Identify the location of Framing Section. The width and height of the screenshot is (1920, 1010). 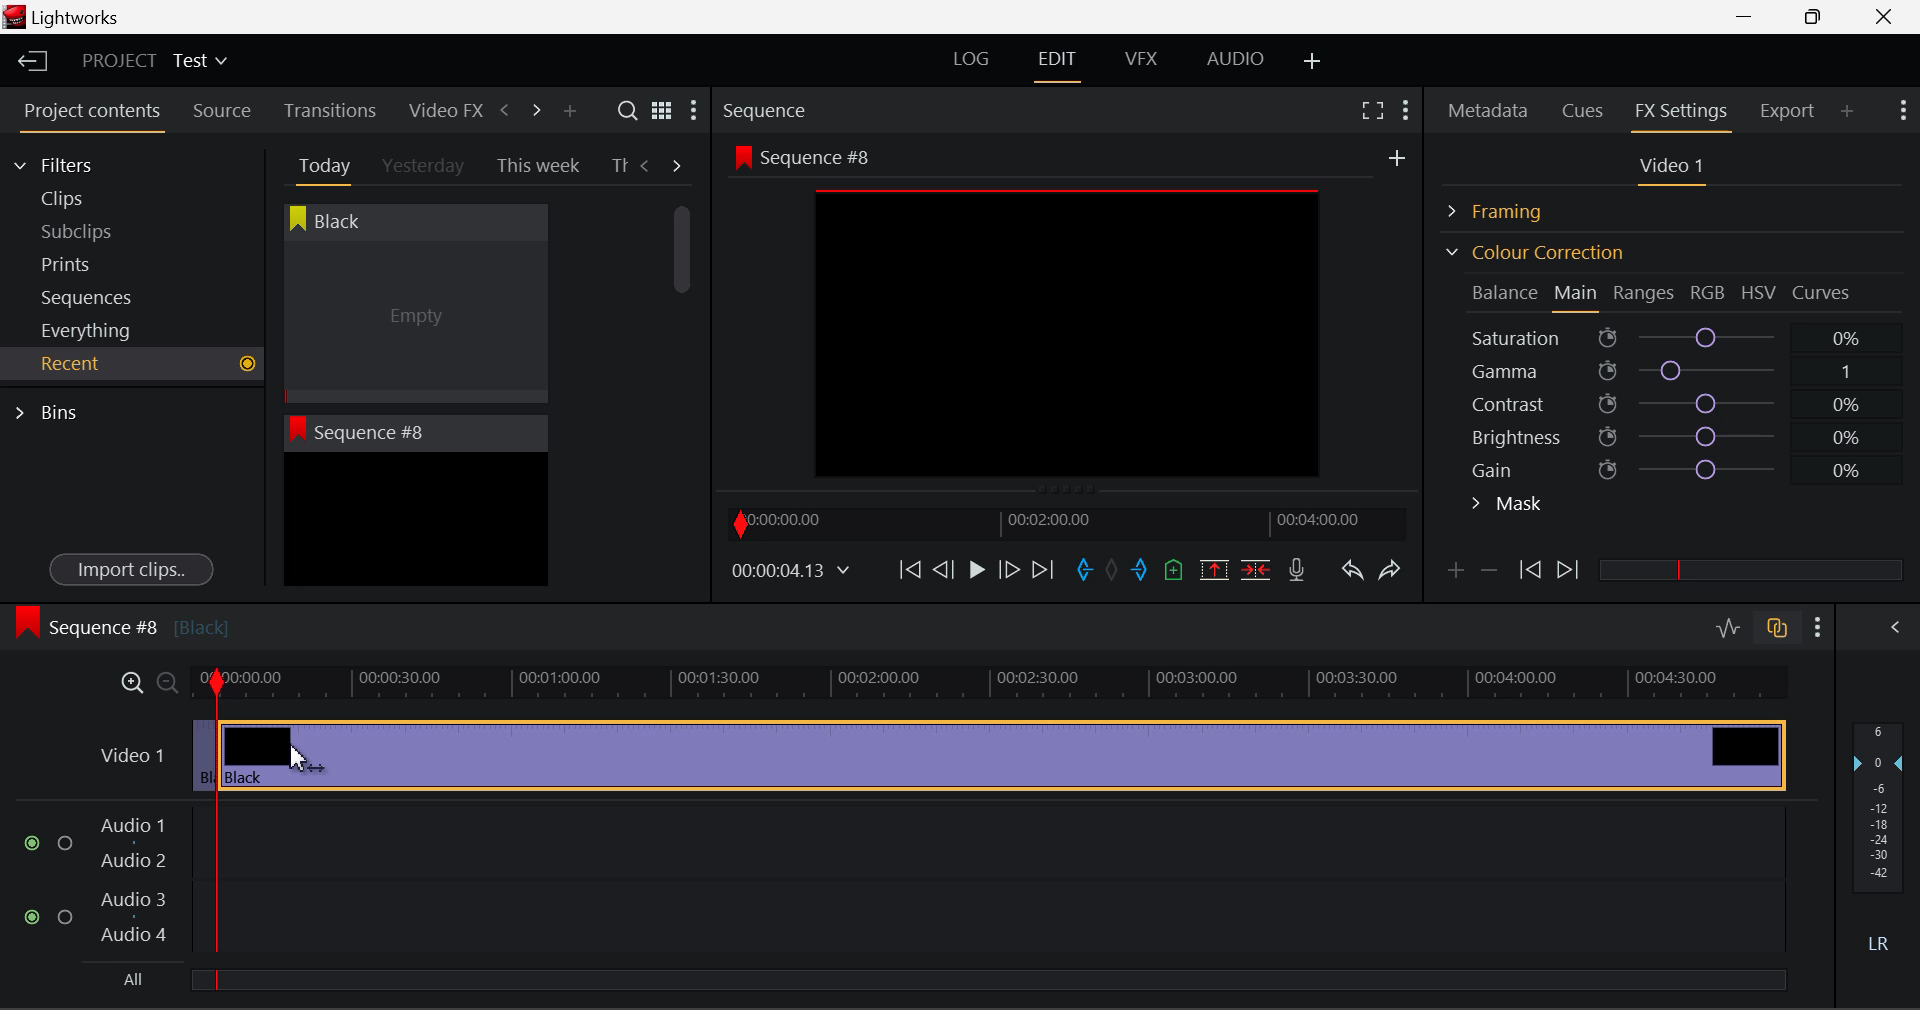
(1511, 208).